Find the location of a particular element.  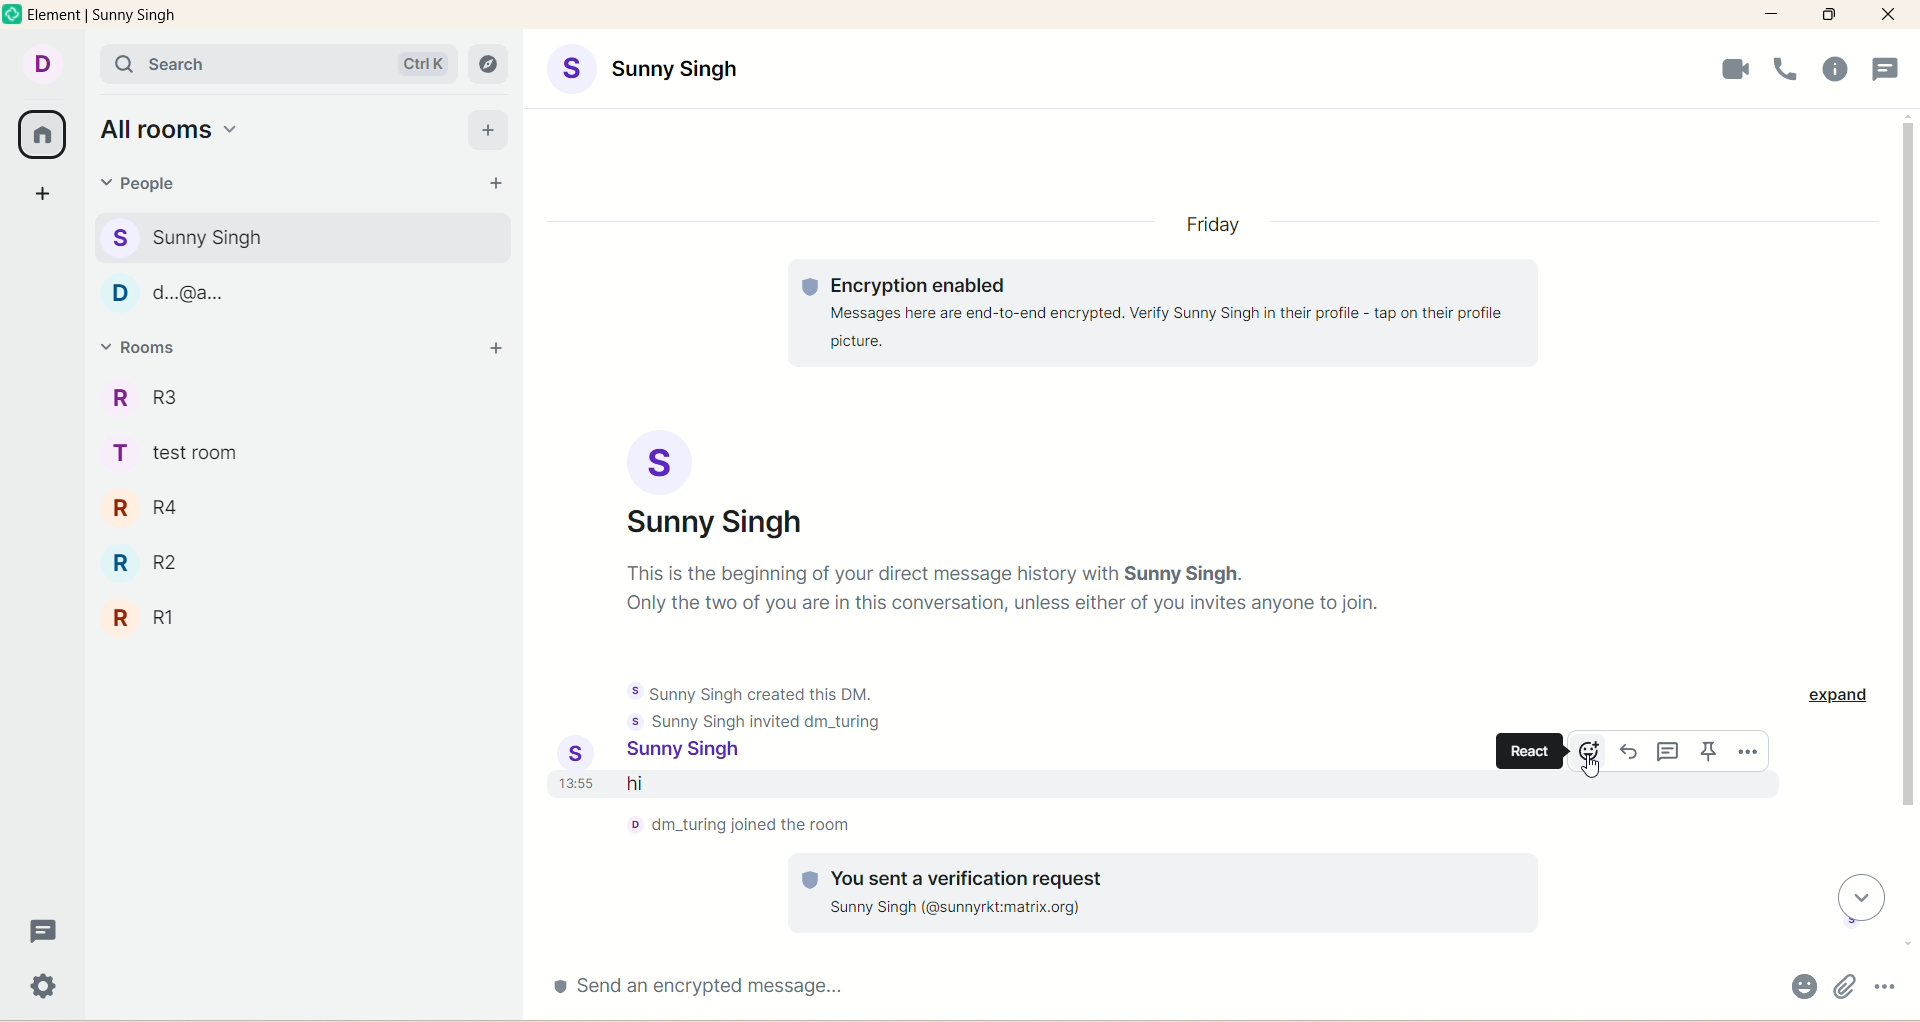

minimize is located at coordinates (1772, 15).